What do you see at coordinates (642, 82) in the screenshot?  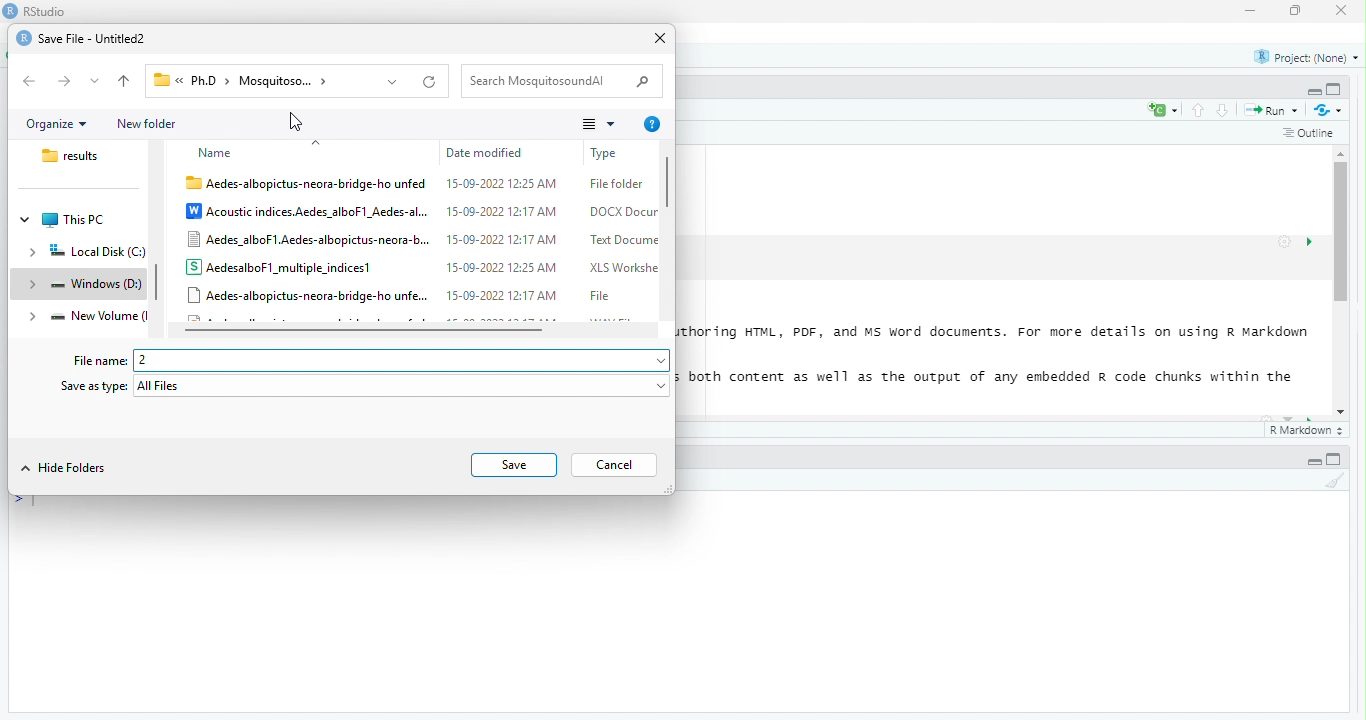 I see `Search` at bounding box center [642, 82].